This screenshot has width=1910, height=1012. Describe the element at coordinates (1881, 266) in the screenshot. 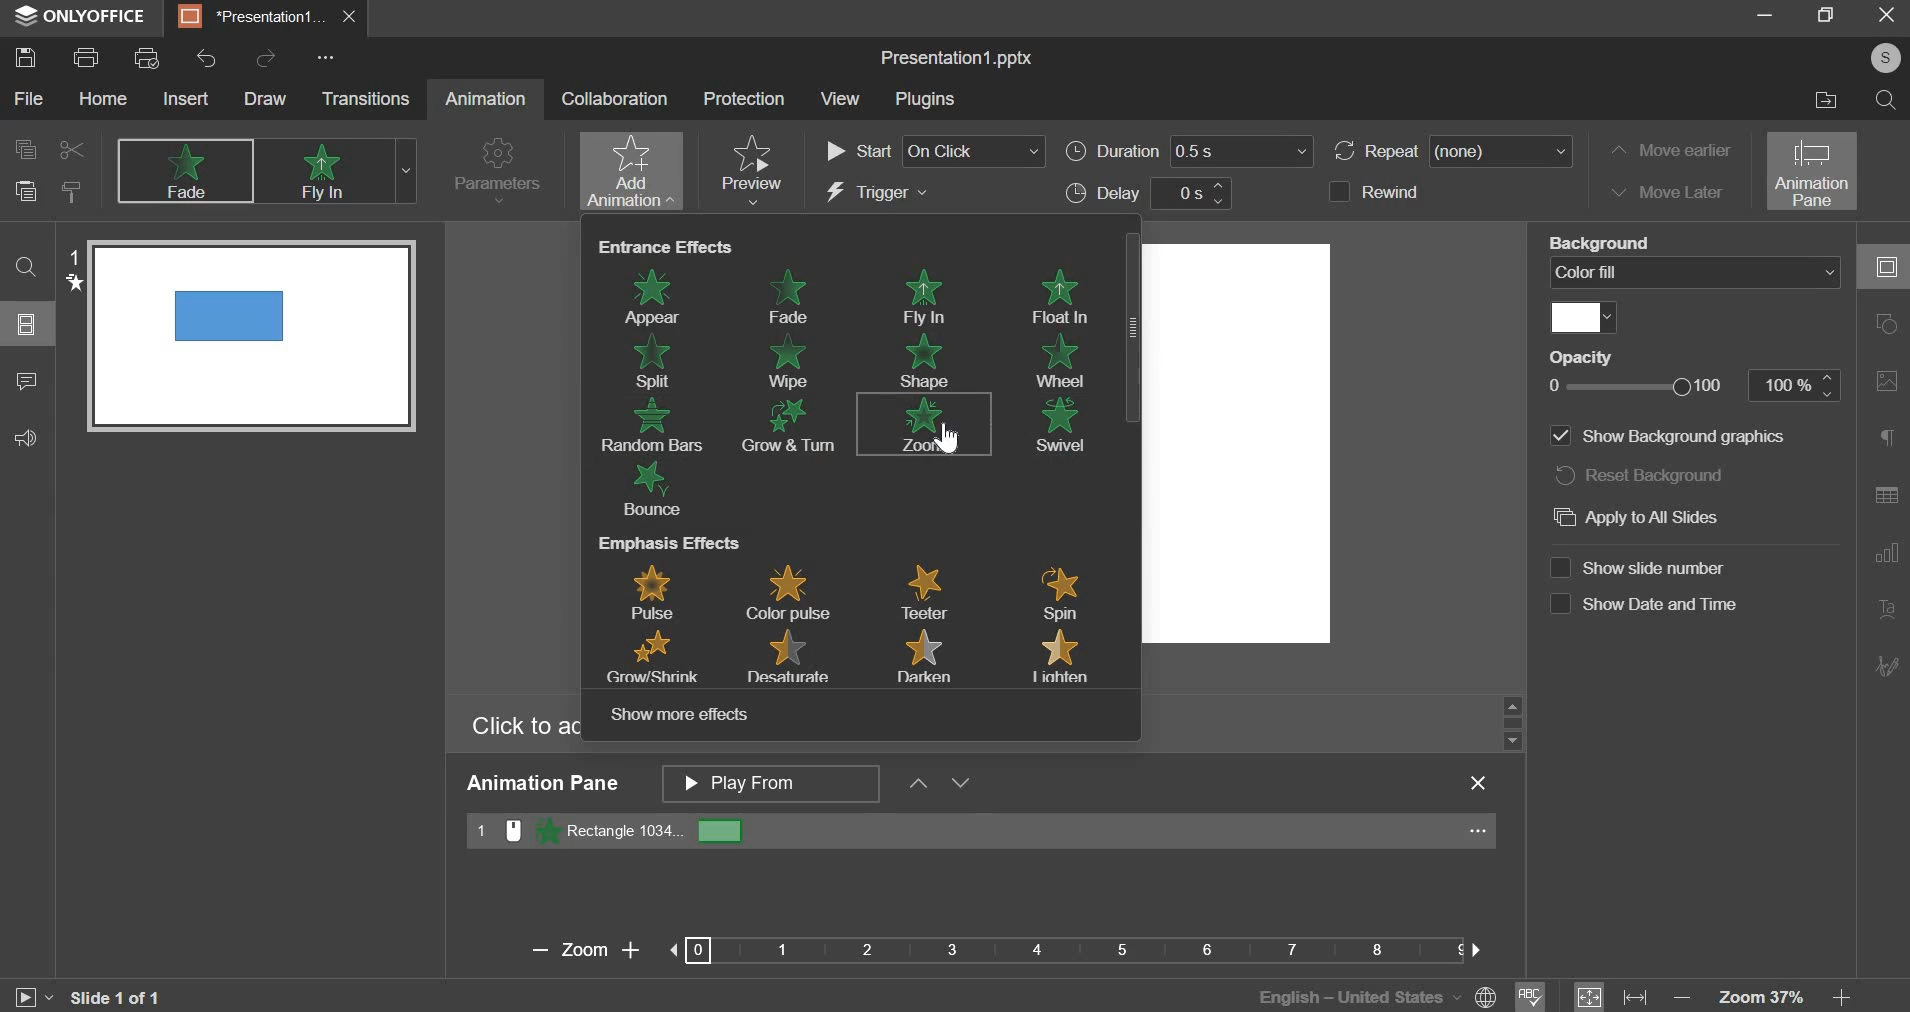

I see `collapse/expand panel` at that location.